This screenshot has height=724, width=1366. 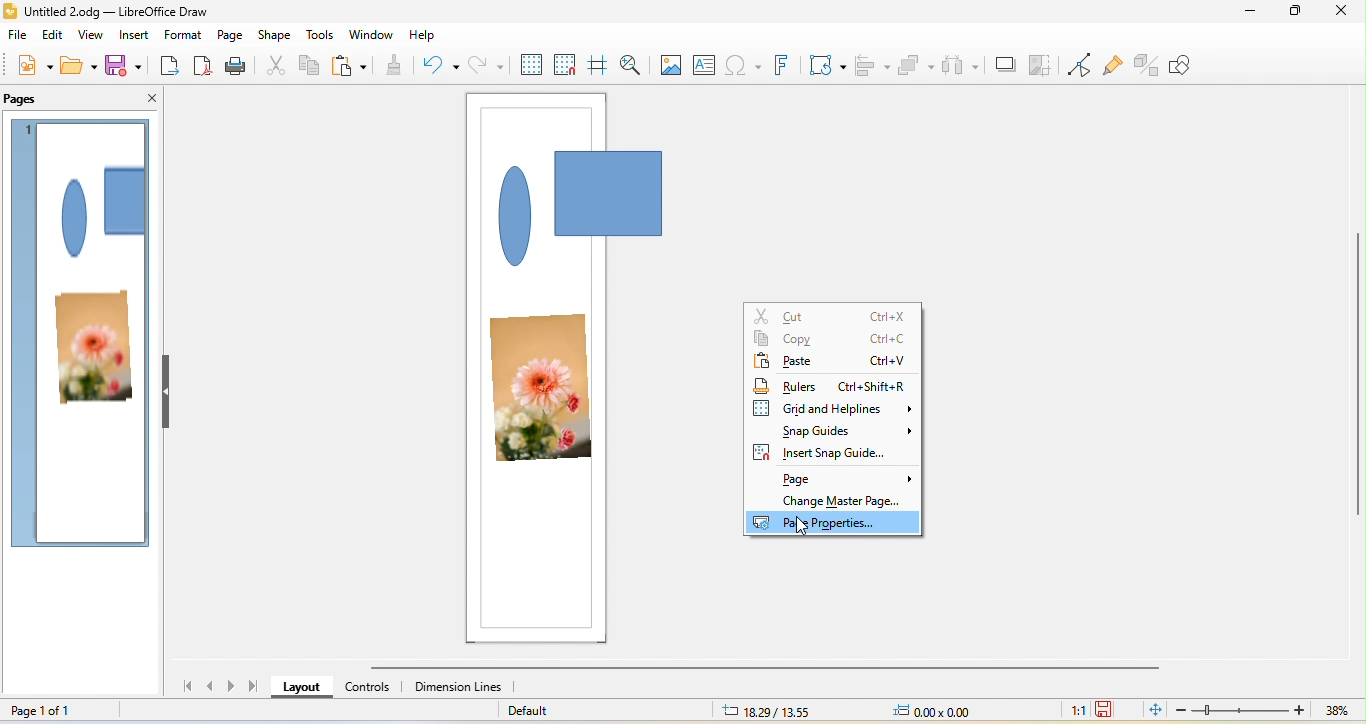 I want to click on save, so click(x=124, y=69).